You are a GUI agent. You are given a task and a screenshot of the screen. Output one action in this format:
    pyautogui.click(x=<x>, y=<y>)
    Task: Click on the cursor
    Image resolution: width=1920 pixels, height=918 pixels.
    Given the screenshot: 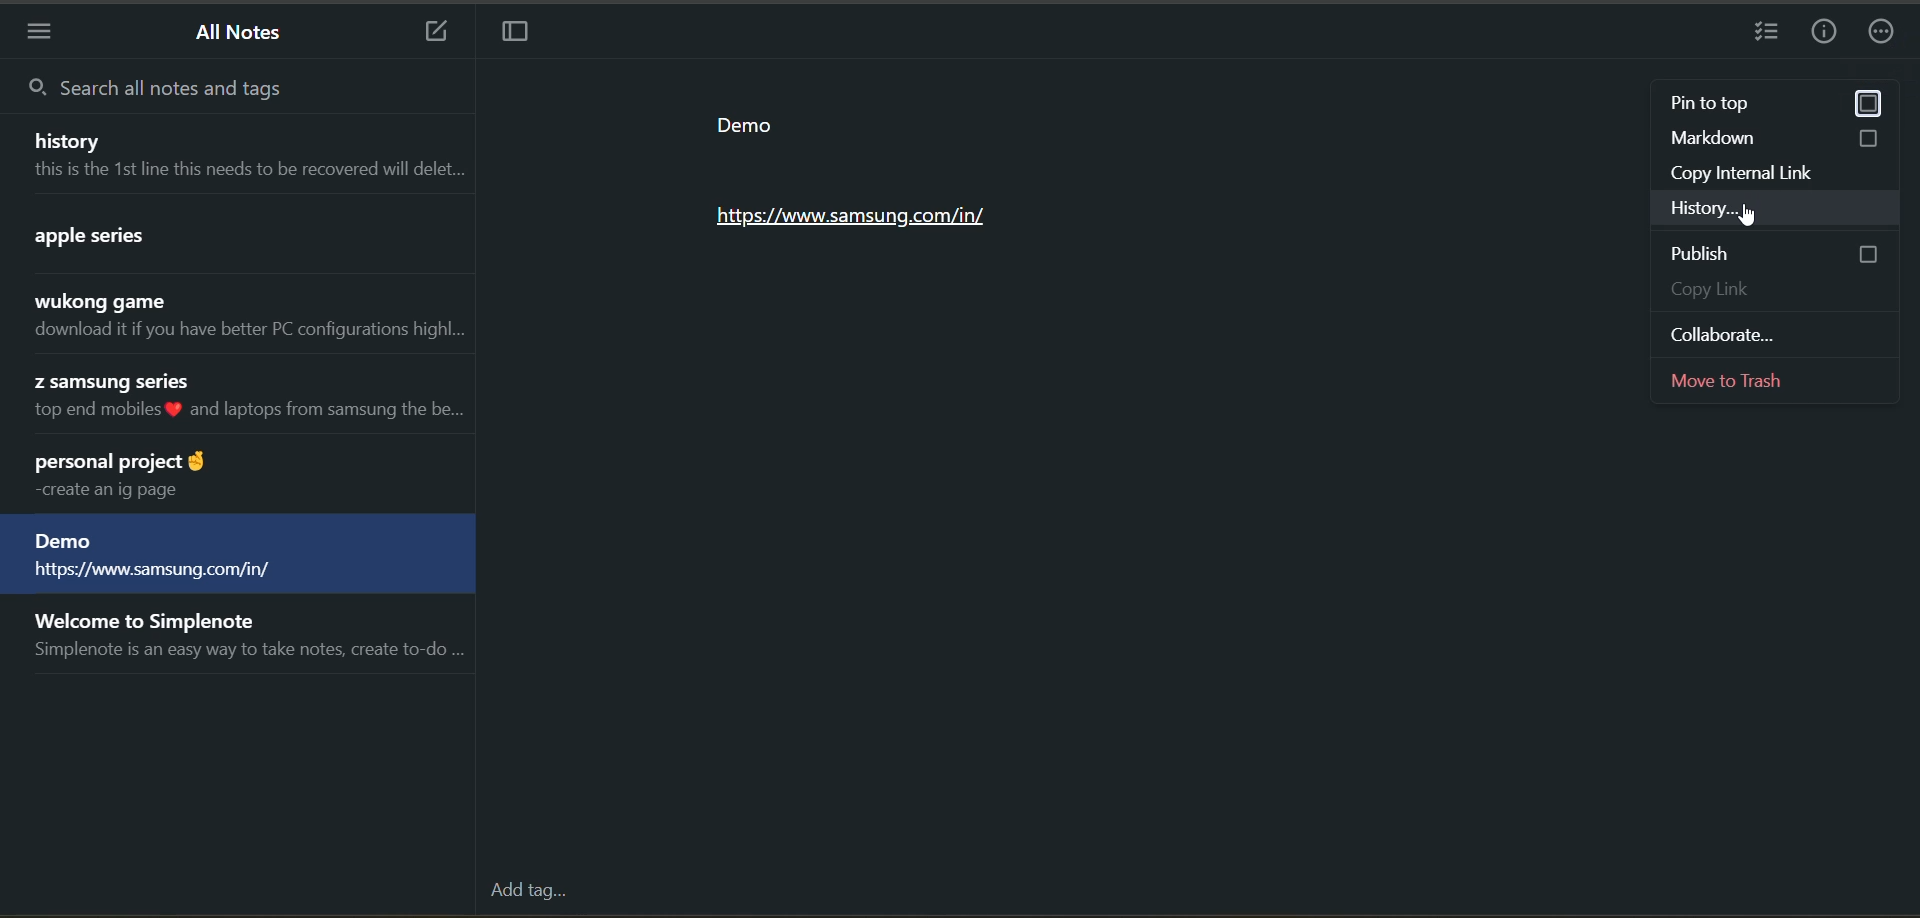 What is the action you would take?
    pyautogui.click(x=1746, y=216)
    